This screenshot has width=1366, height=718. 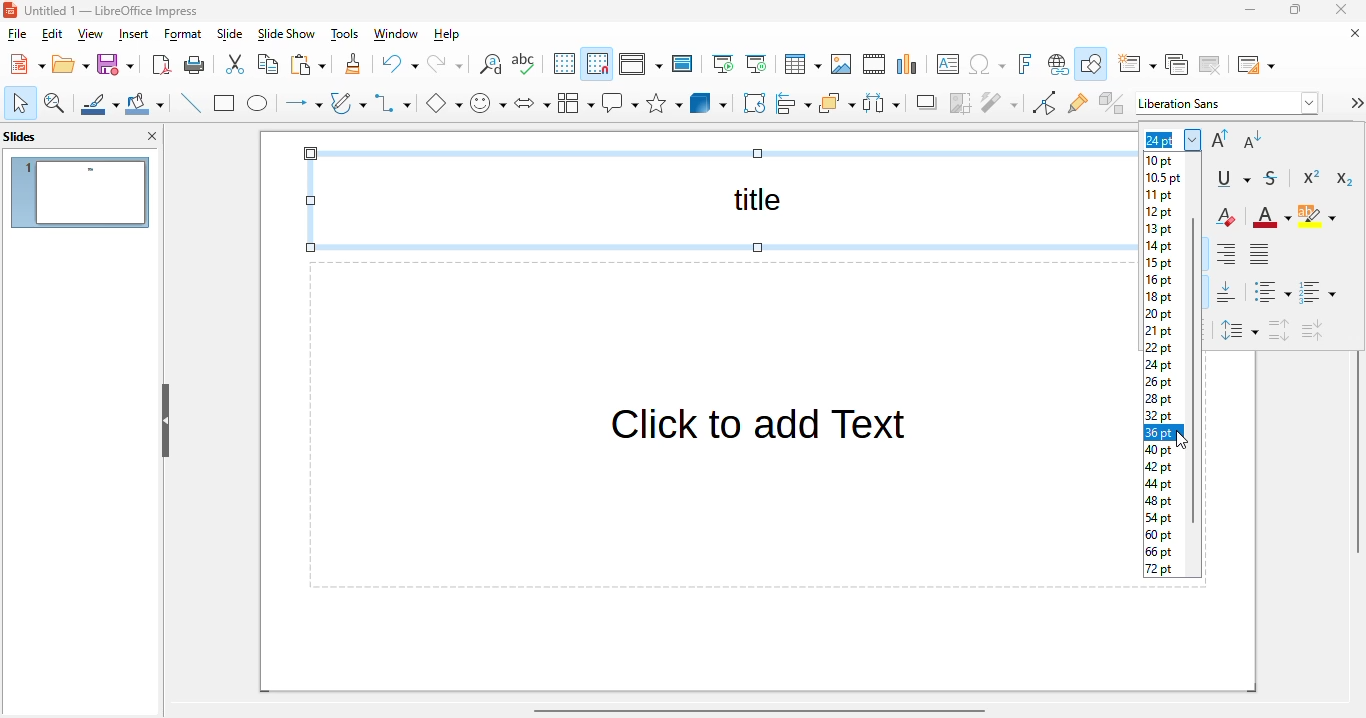 I want to click on 40 pt, so click(x=1160, y=451).